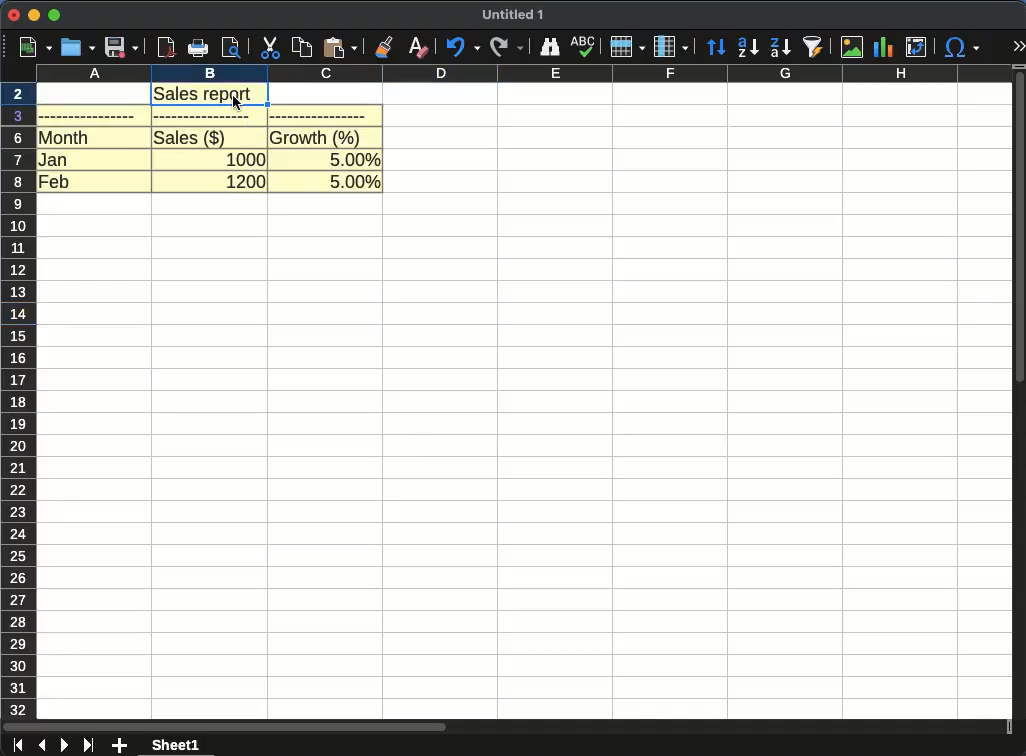  What do you see at coordinates (13, 16) in the screenshot?
I see `close` at bounding box center [13, 16].